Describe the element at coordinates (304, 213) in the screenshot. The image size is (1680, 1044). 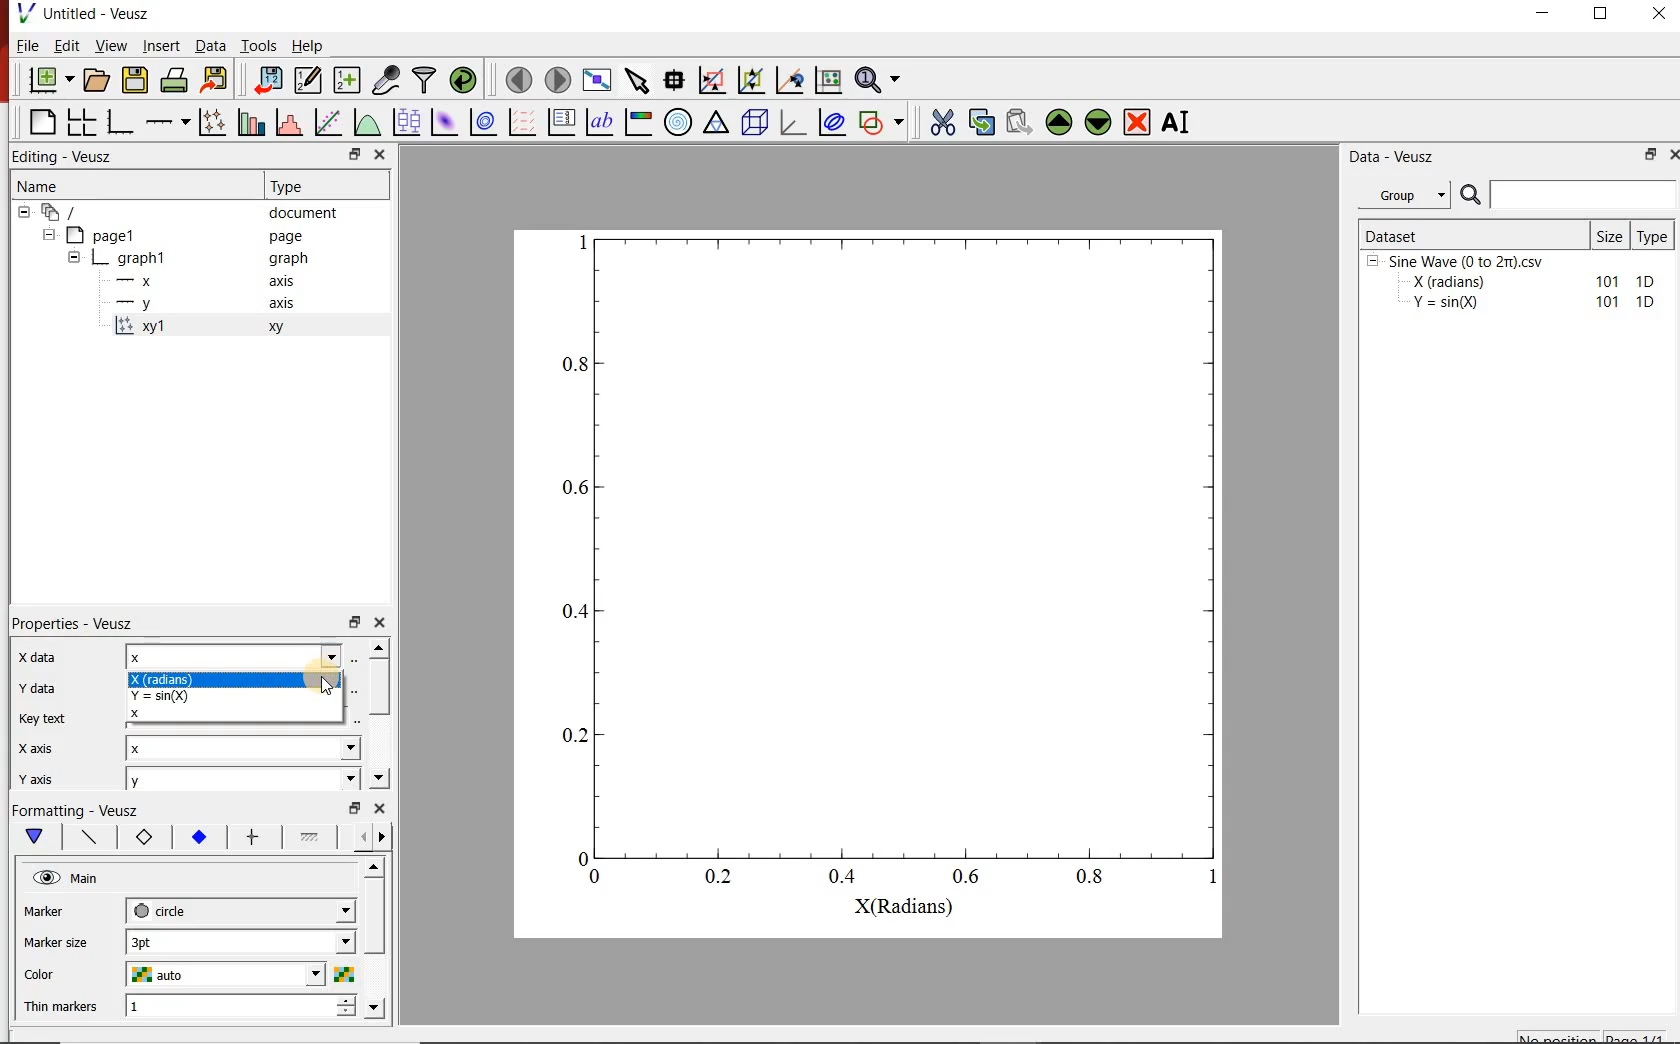
I see `document` at that location.